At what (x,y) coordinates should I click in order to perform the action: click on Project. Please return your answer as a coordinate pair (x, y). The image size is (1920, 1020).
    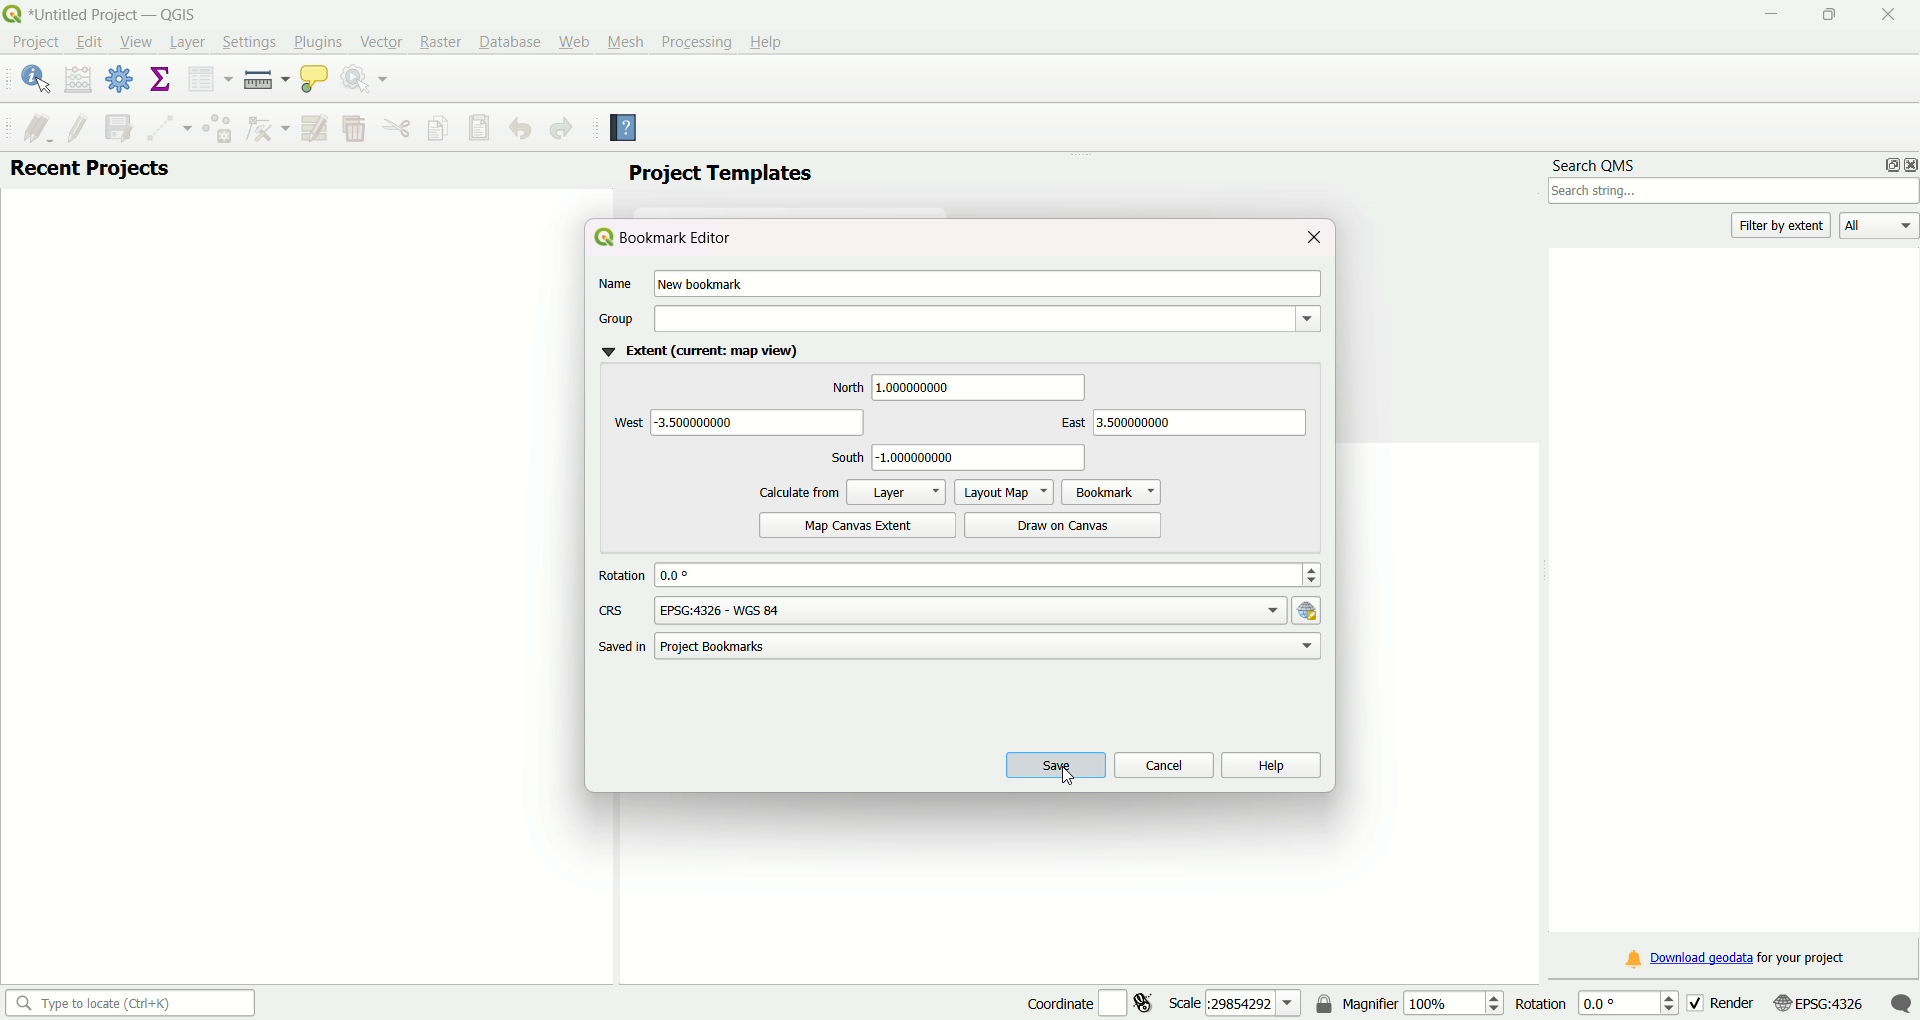
    Looking at the image, I should click on (35, 44).